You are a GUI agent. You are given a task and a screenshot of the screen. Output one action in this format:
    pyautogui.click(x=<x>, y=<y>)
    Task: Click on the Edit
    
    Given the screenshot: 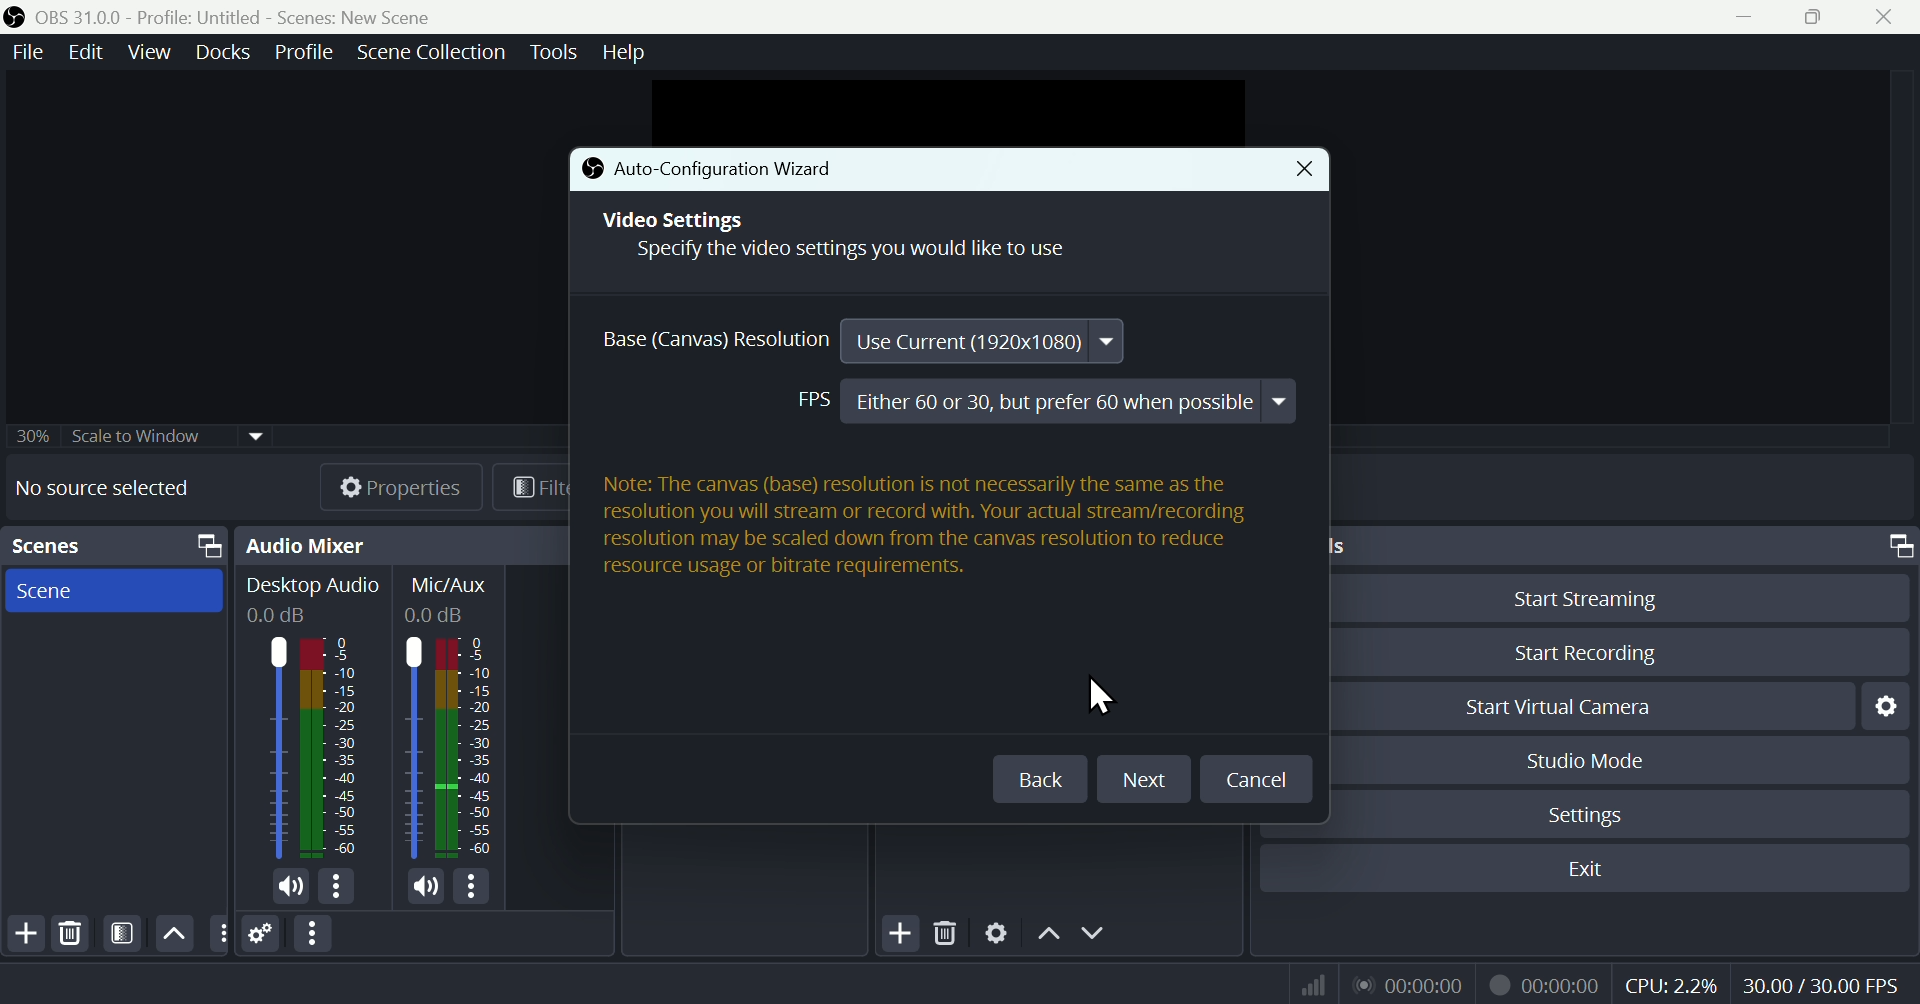 What is the action you would take?
    pyautogui.click(x=88, y=53)
    